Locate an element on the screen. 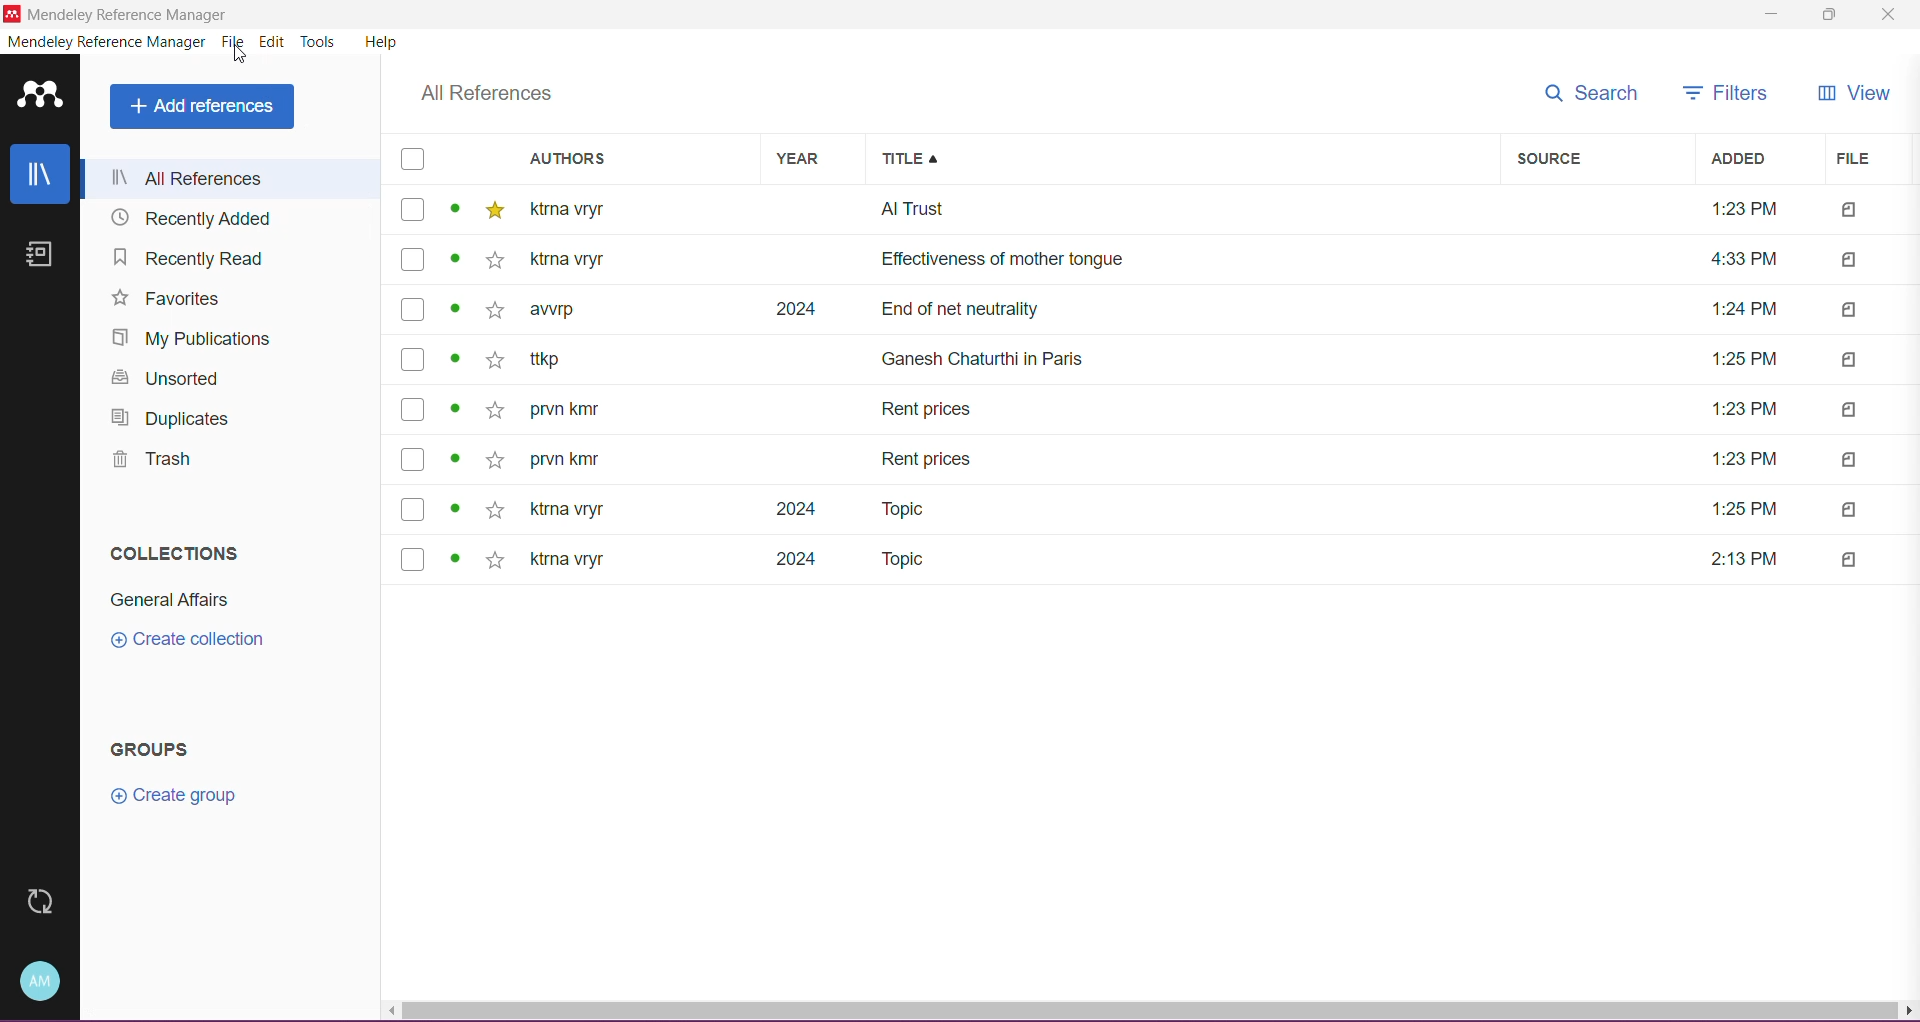  Library is located at coordinates (45, 176).